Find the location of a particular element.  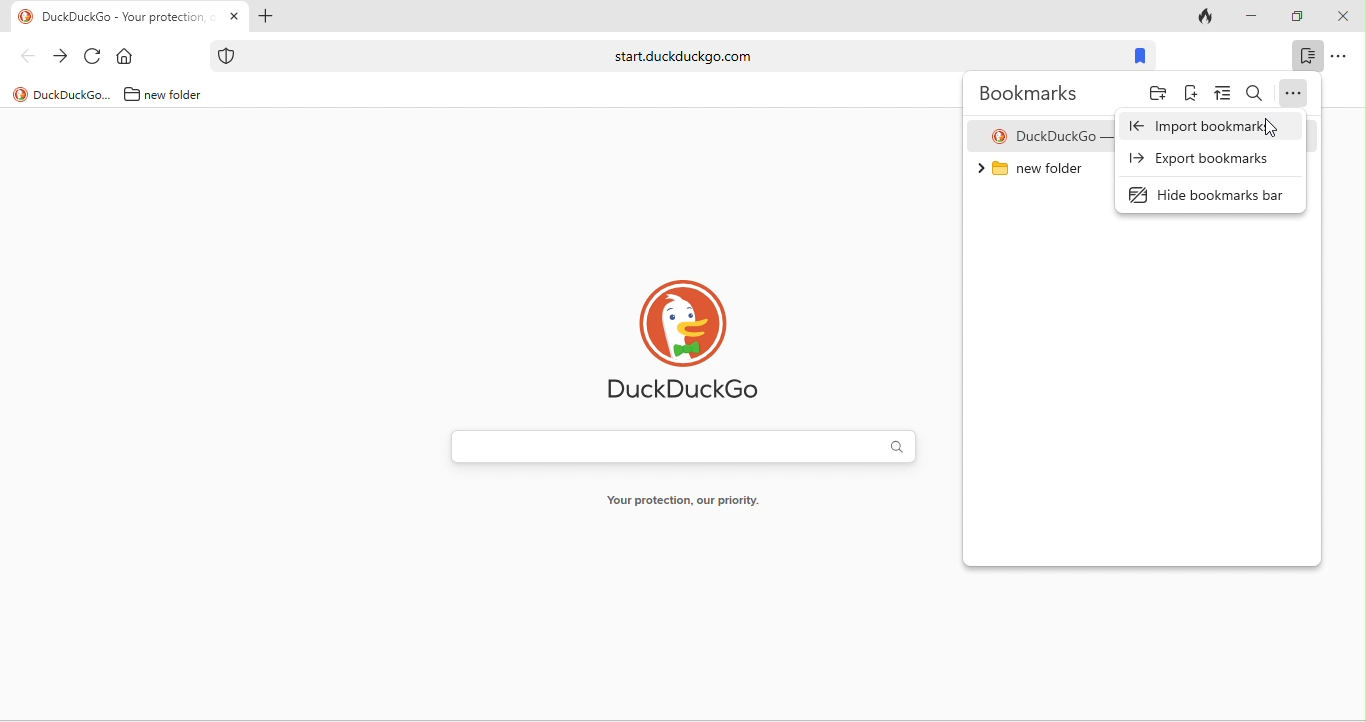

duck duck go logo is located at coordinates (687, 340).